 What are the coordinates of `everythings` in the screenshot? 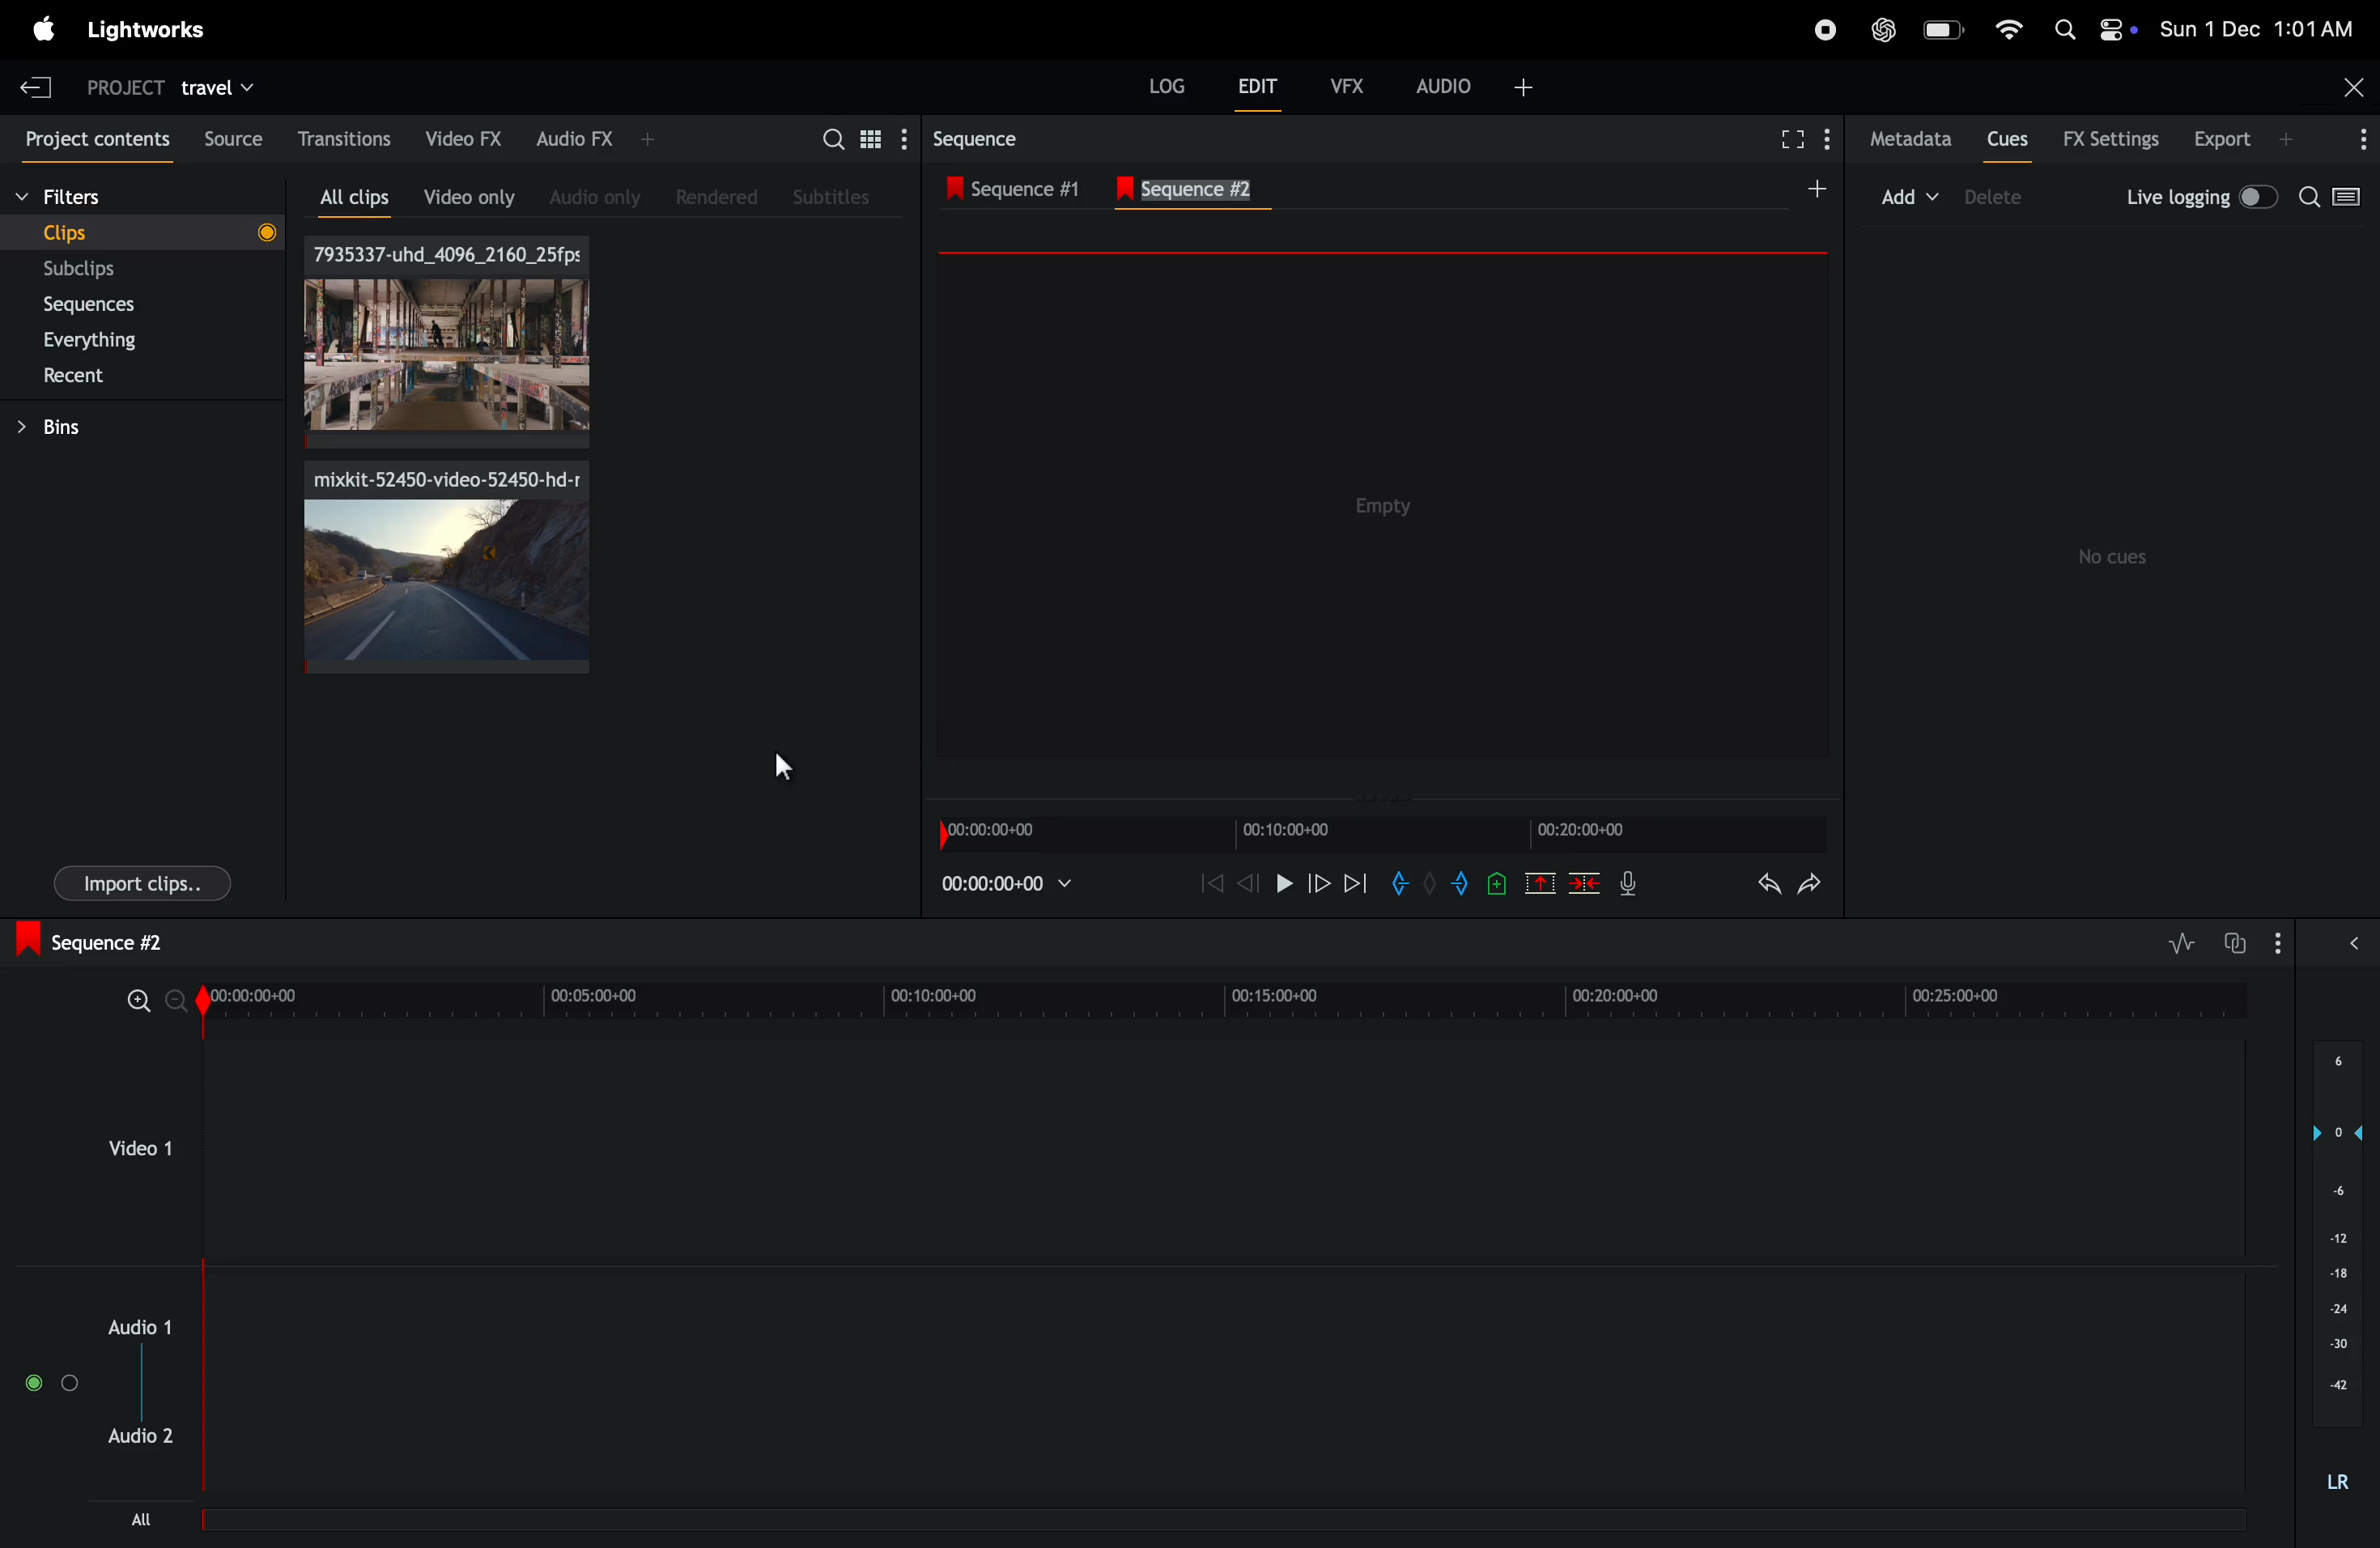 It's located at (125, 341).